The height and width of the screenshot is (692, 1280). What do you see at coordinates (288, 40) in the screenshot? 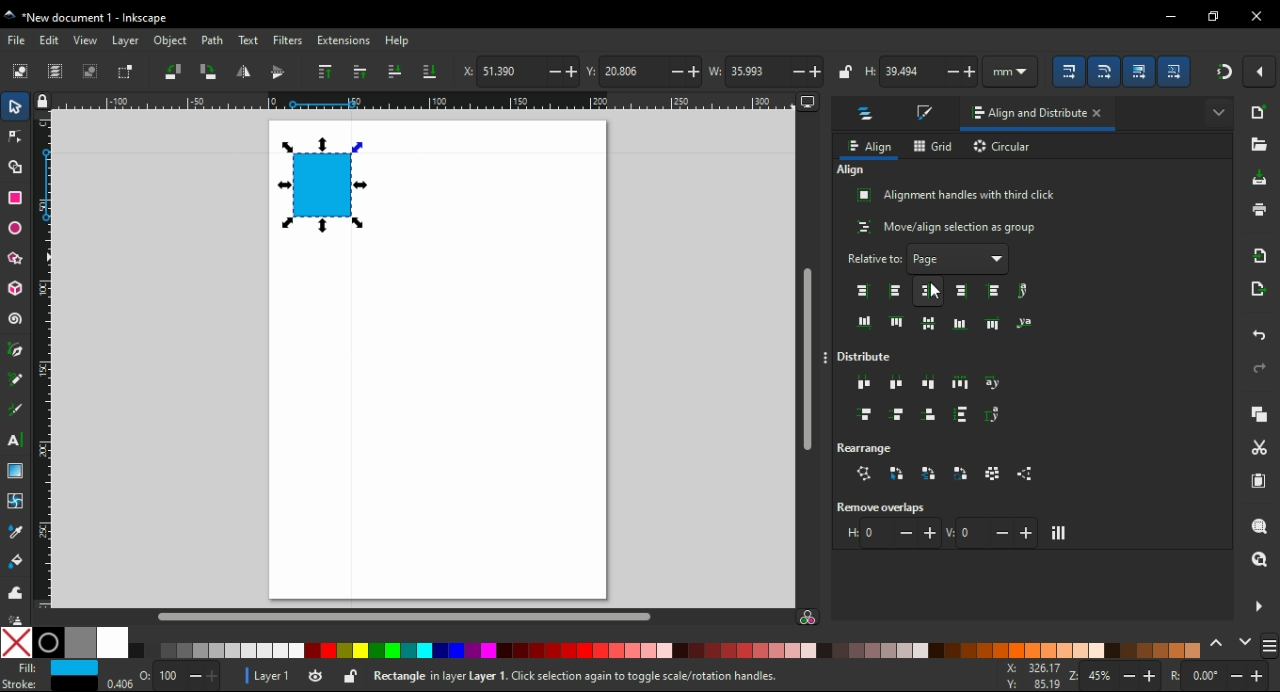
I see `filters` at bounding box center [288, 40].